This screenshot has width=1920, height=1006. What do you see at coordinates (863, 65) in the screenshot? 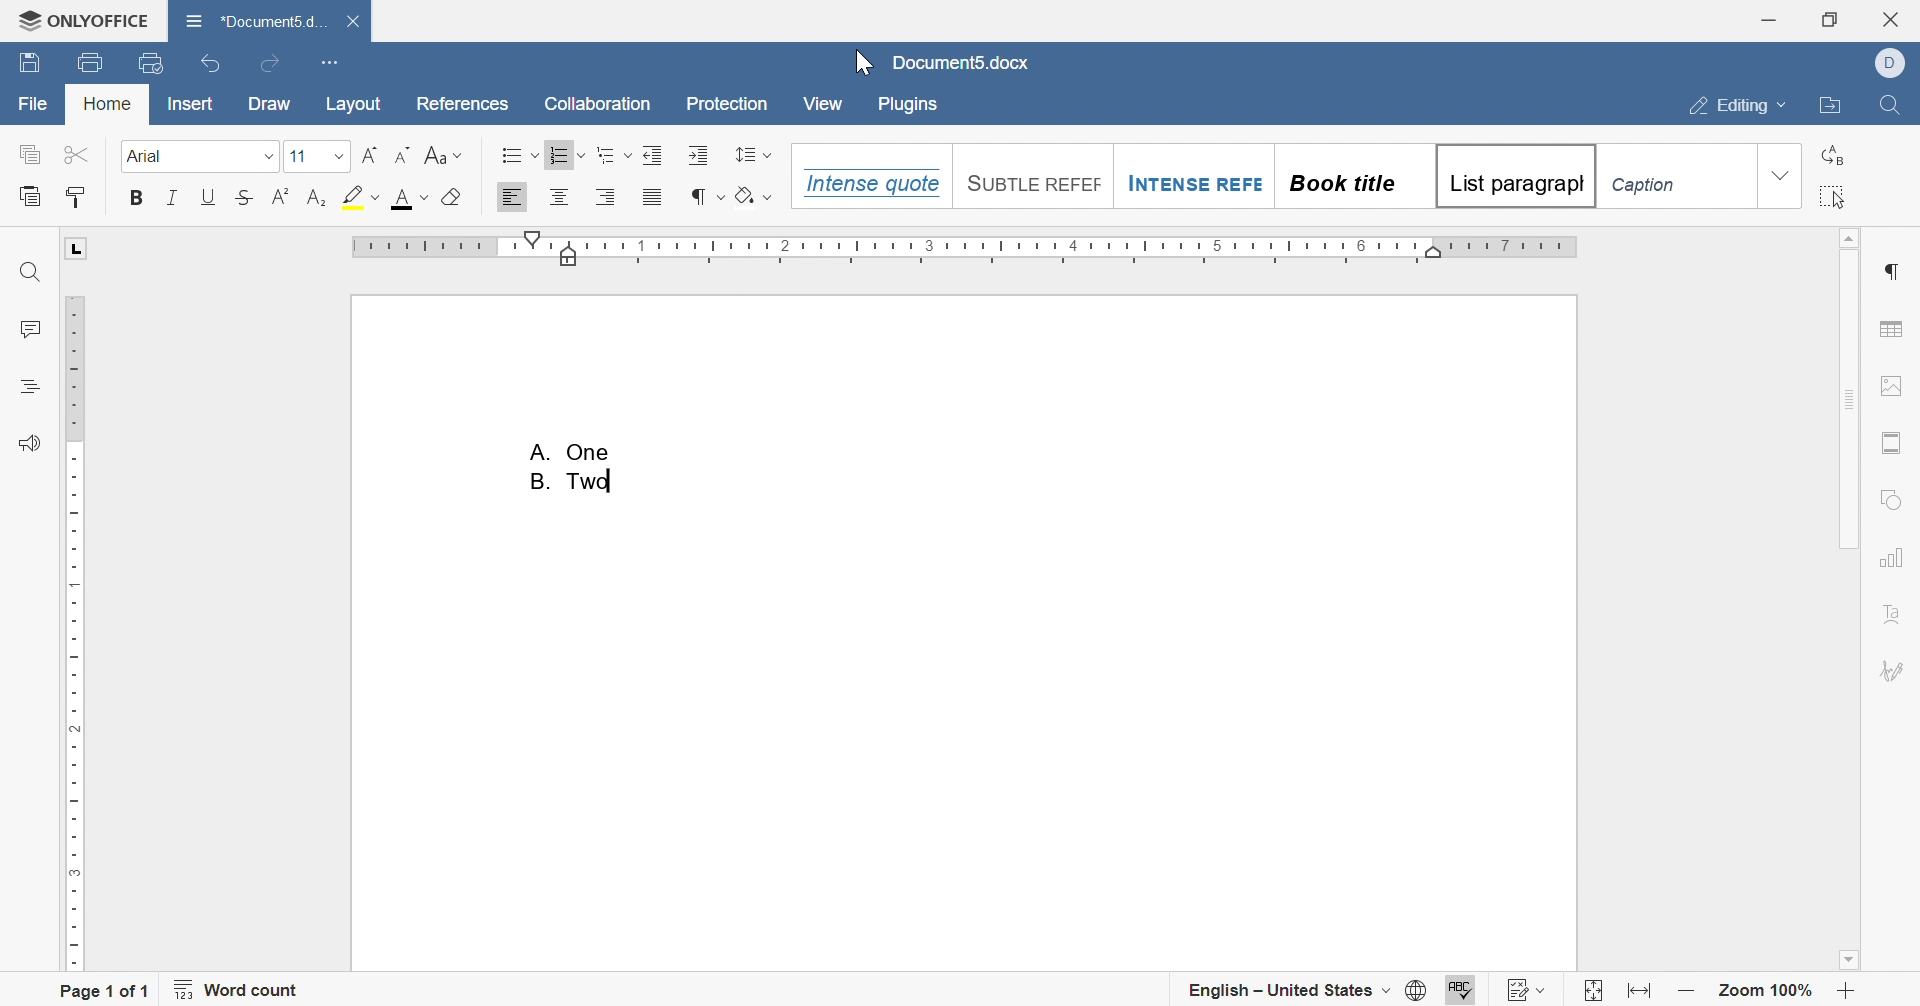
I see `Cursor` at bounding box center [863, 65].